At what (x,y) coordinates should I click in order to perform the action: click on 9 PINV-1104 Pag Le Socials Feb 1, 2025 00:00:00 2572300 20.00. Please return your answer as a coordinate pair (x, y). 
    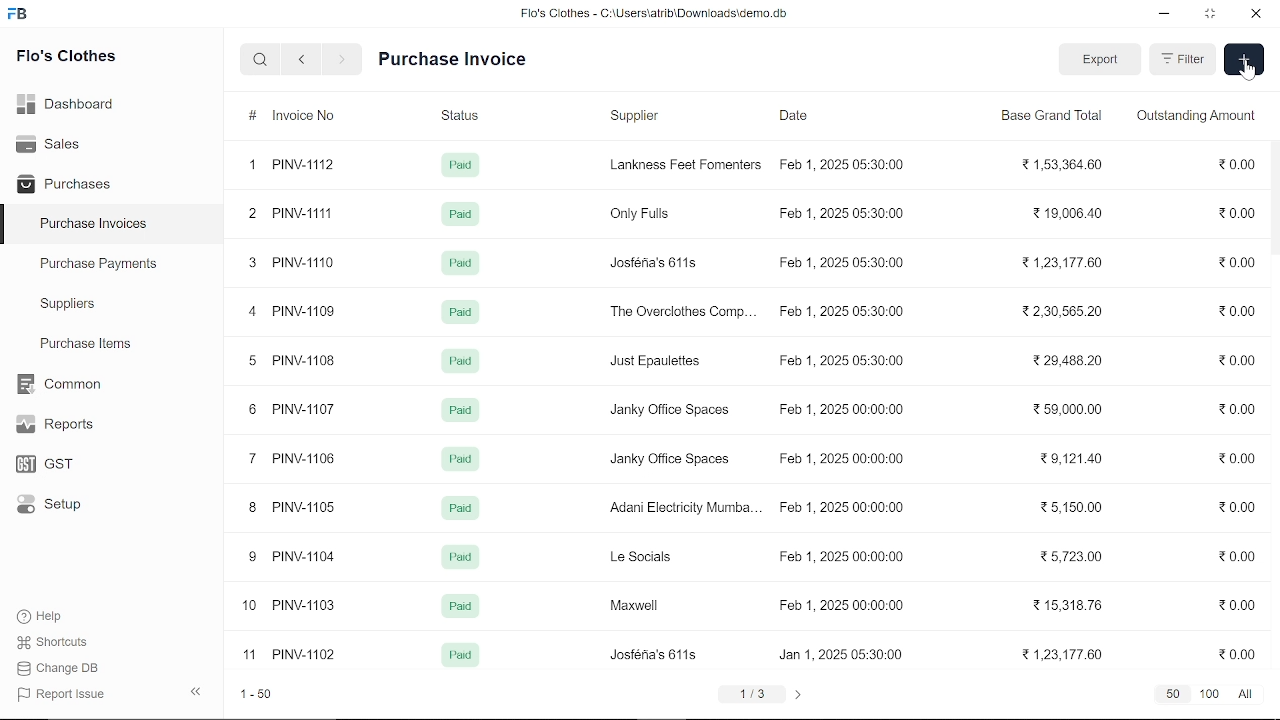
    Looking at the image, I should click on (749, 557).